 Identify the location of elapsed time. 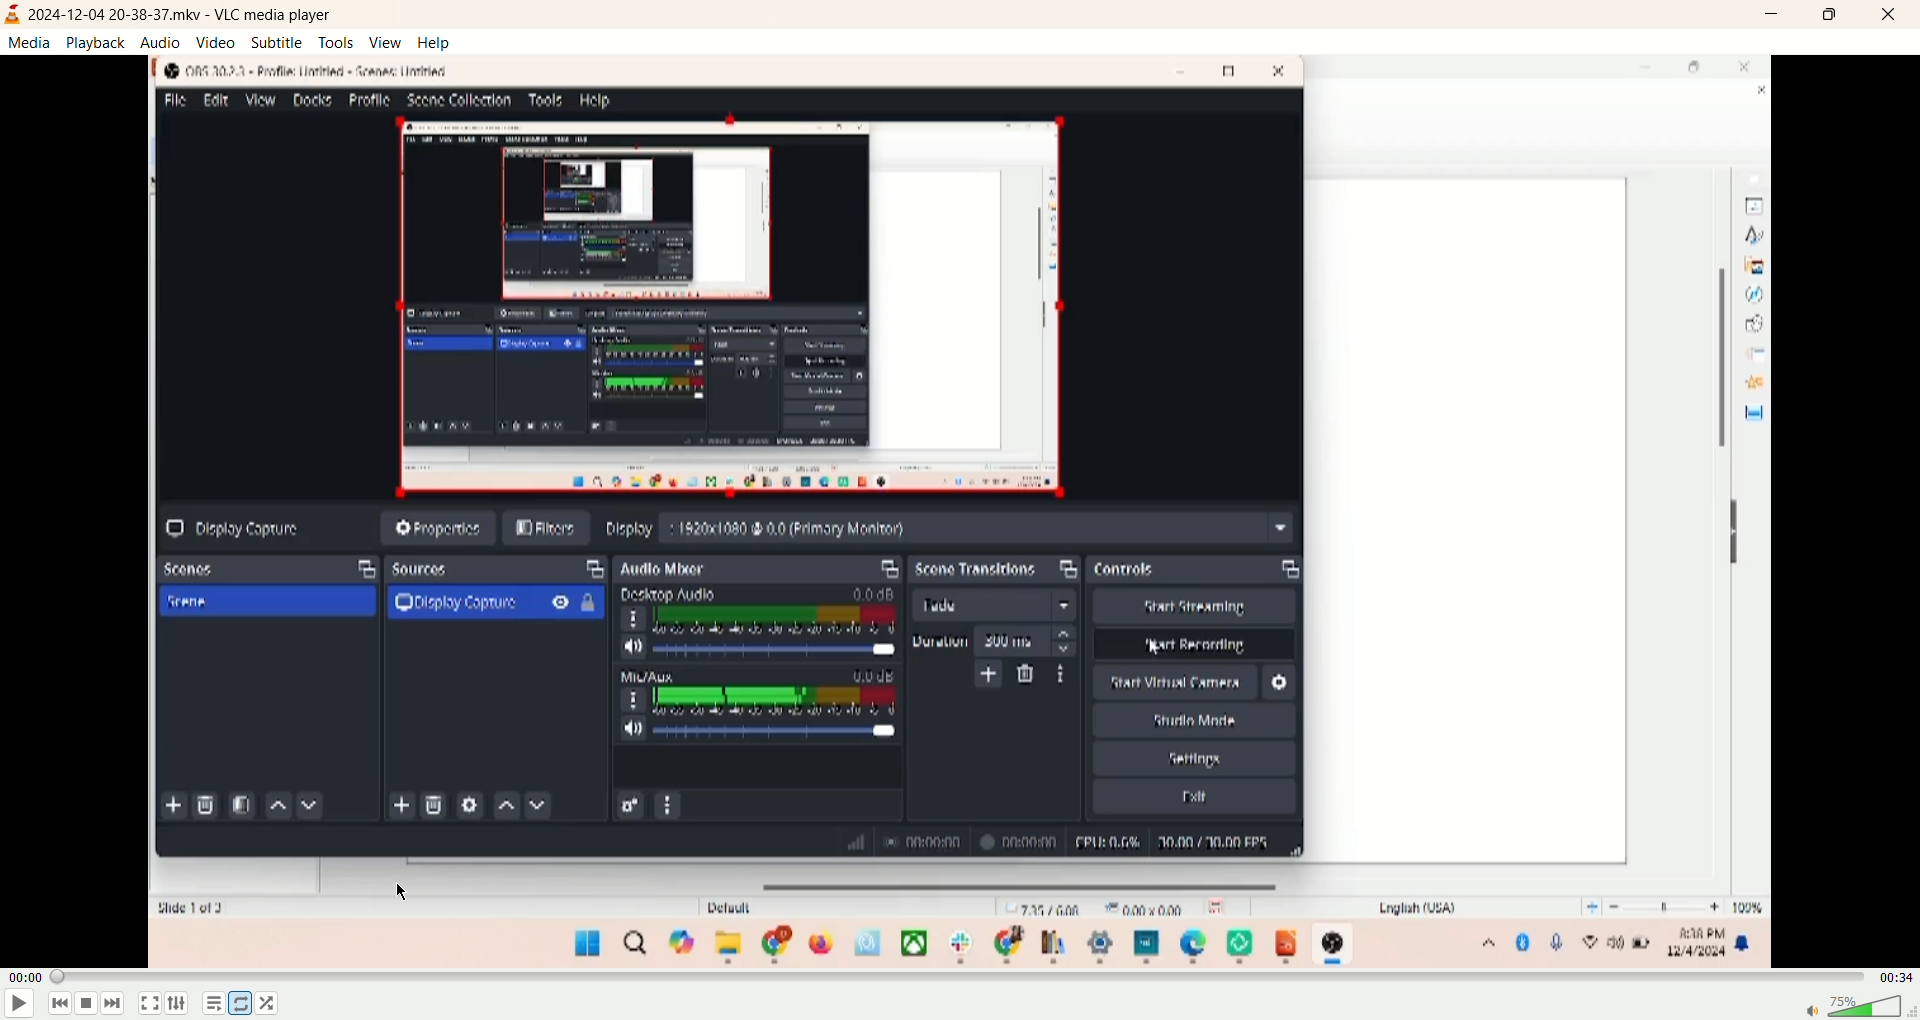
(25, 978).